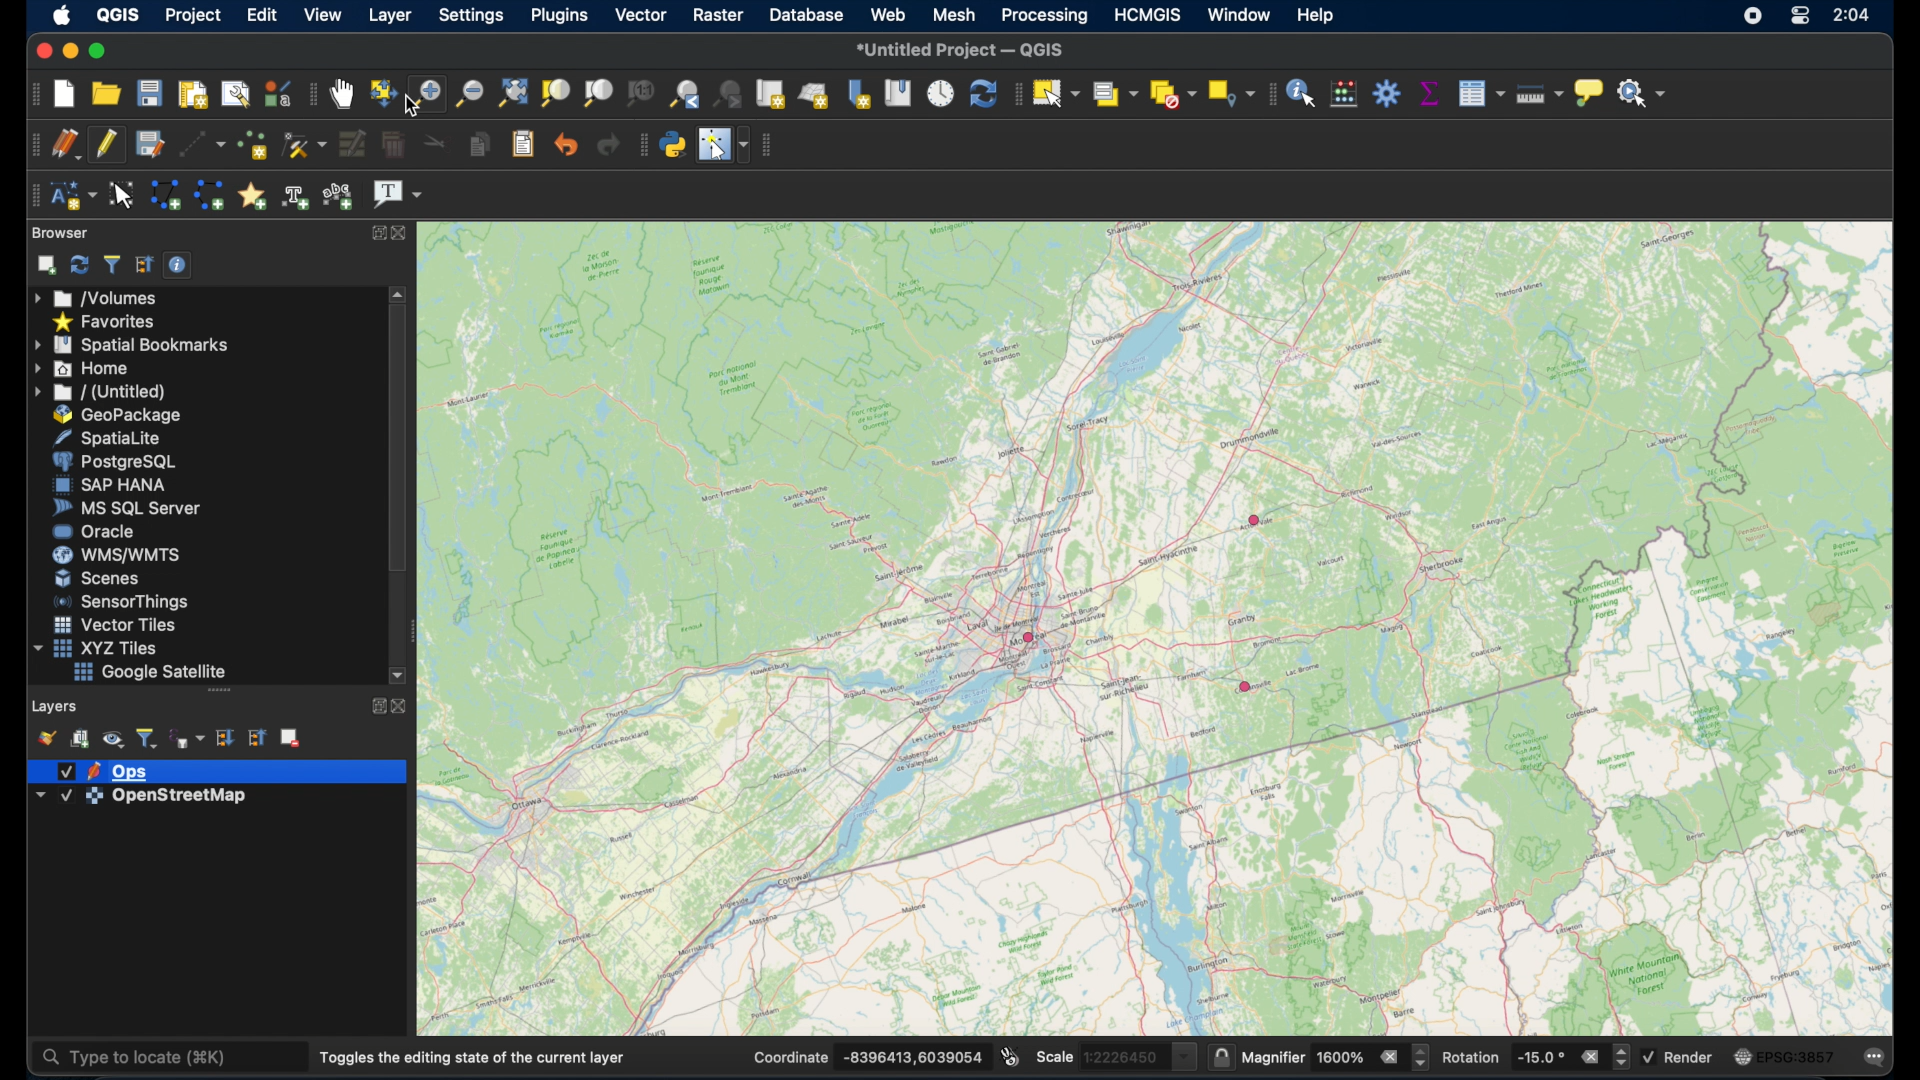 This screenshot has height=1080, width=1920. Describe the element at coordinates (470, 1056) in the screenshot. I see `toggles the editing state of current layer` at that location.